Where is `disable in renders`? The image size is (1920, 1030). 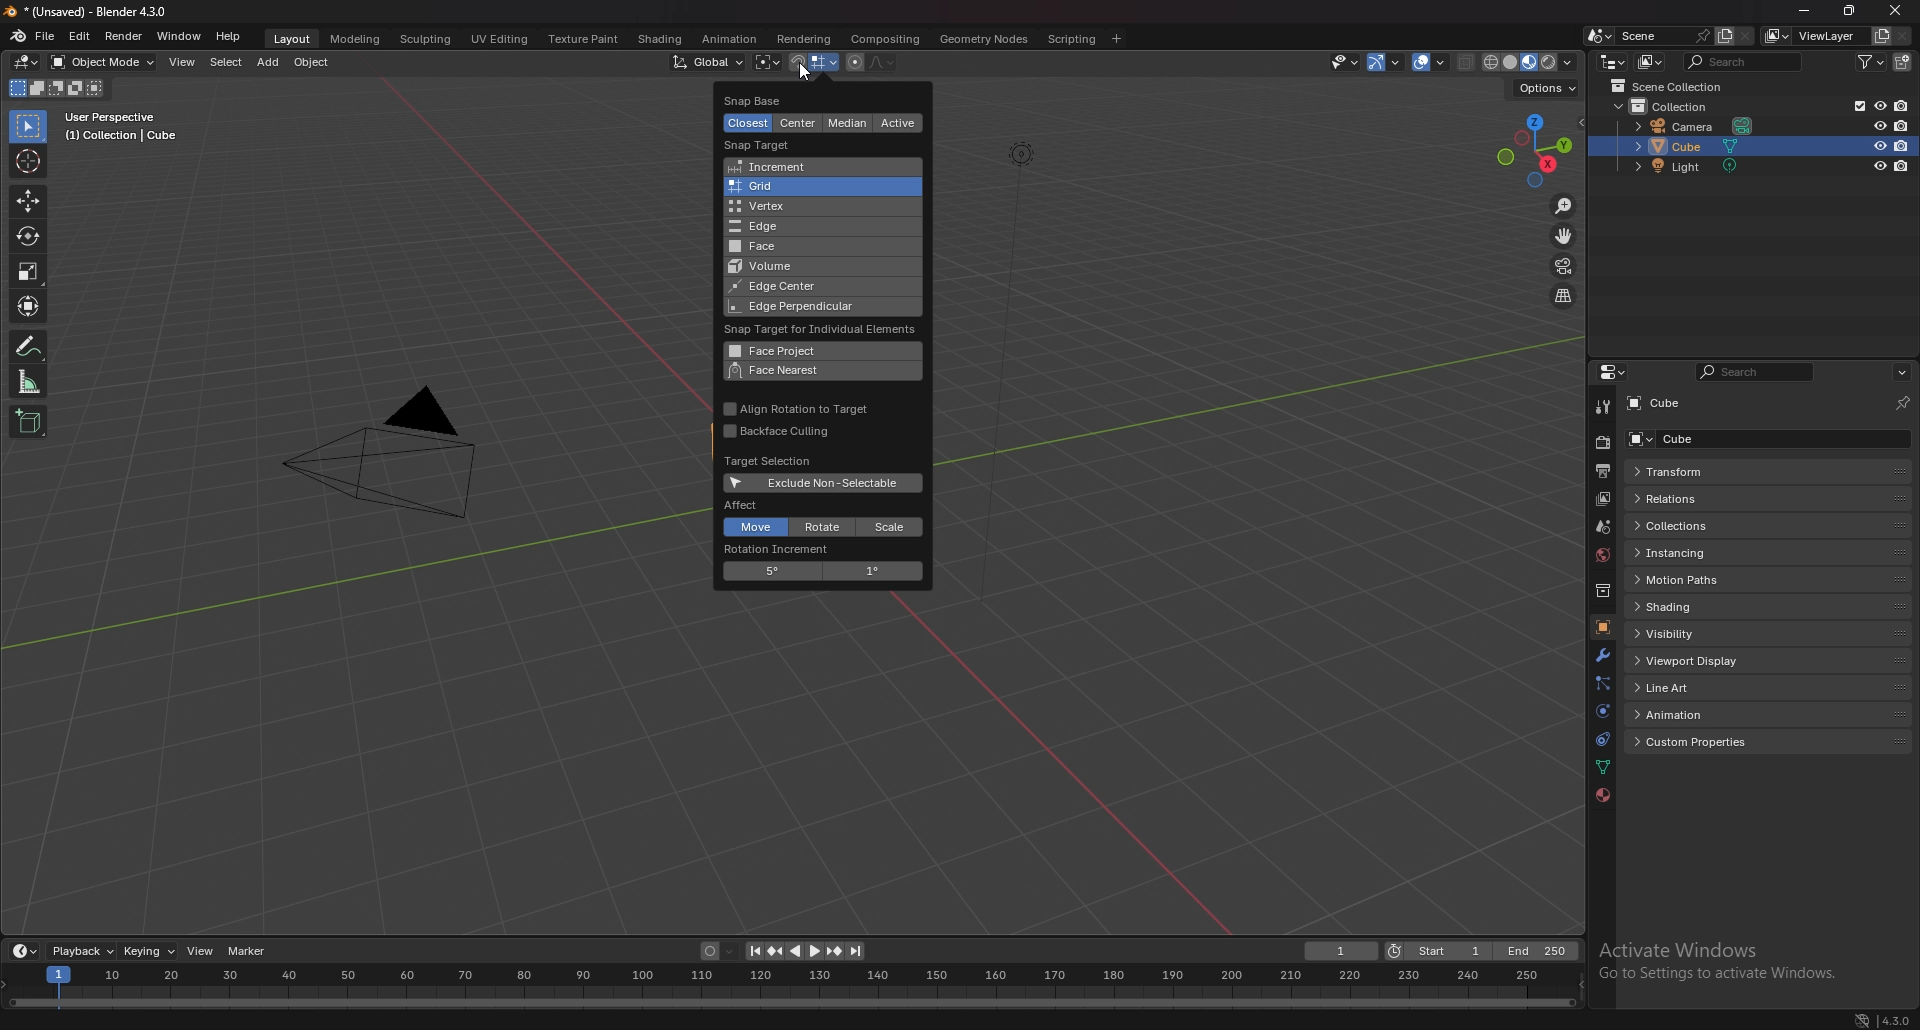 disable in renders is located at coordinates (1900, 105).